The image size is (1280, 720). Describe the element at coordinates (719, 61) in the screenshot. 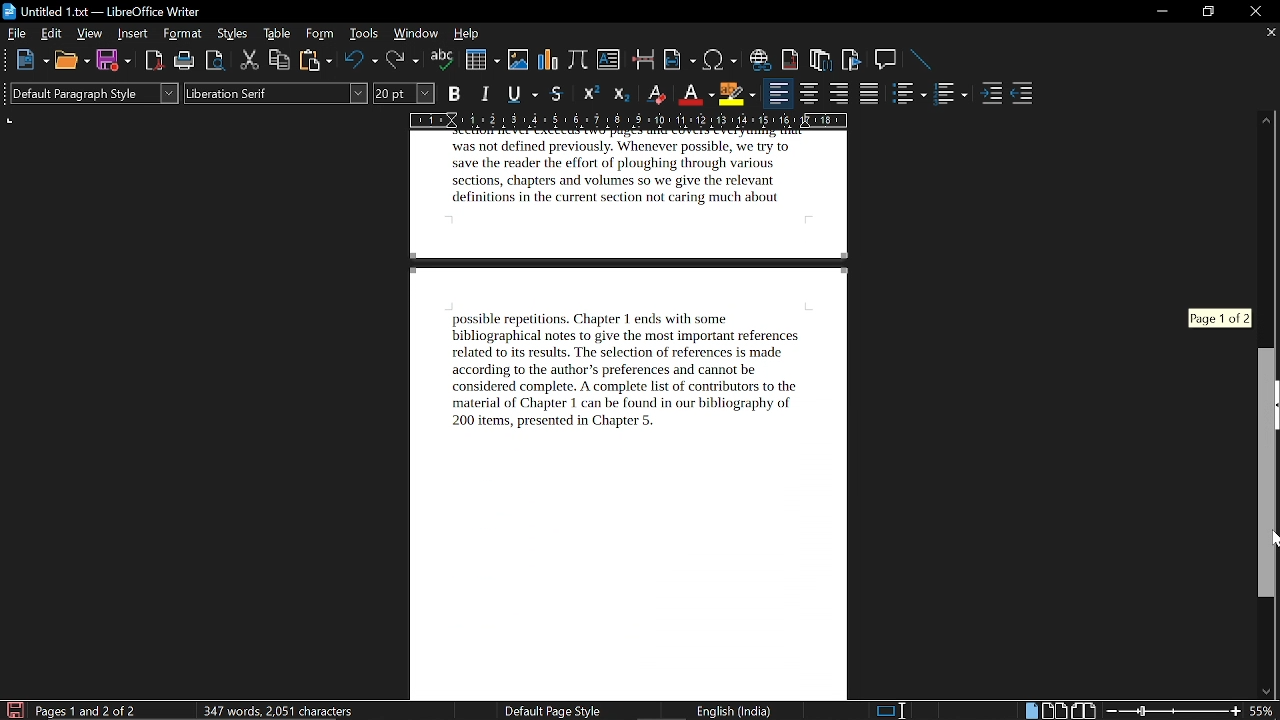

I see `insert symbol` at that location.